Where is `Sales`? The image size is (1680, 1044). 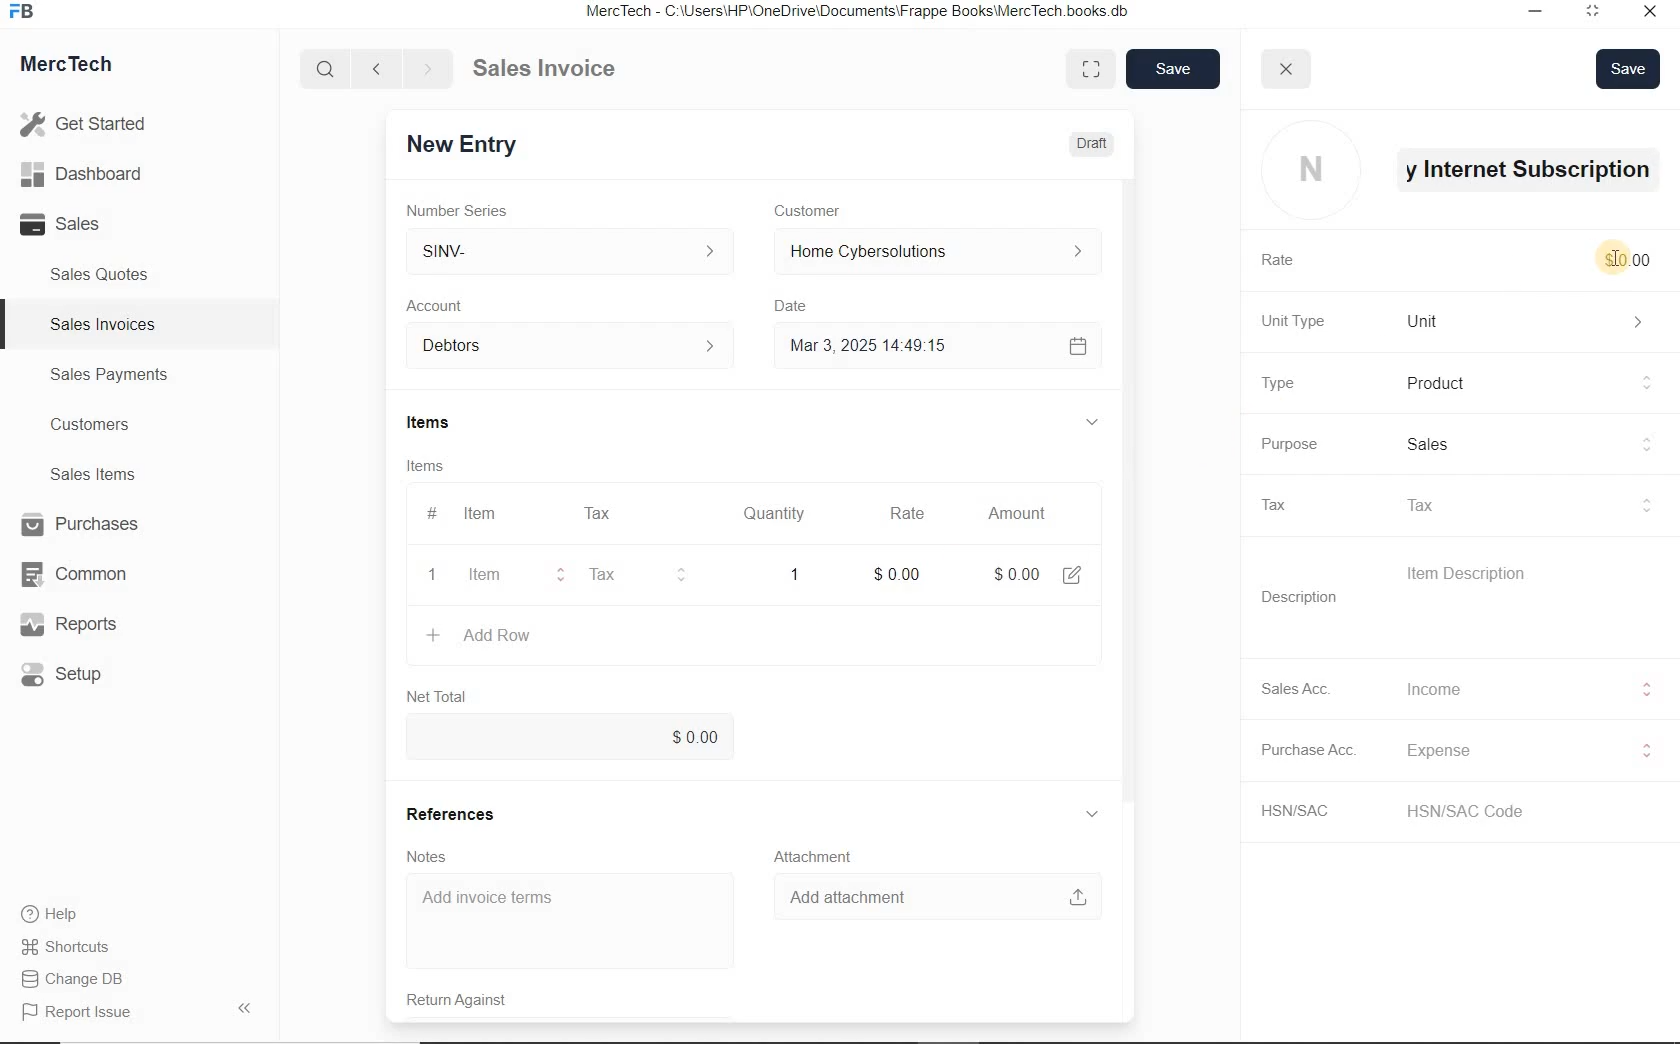 Sales is located at coordinates (1526, 445).